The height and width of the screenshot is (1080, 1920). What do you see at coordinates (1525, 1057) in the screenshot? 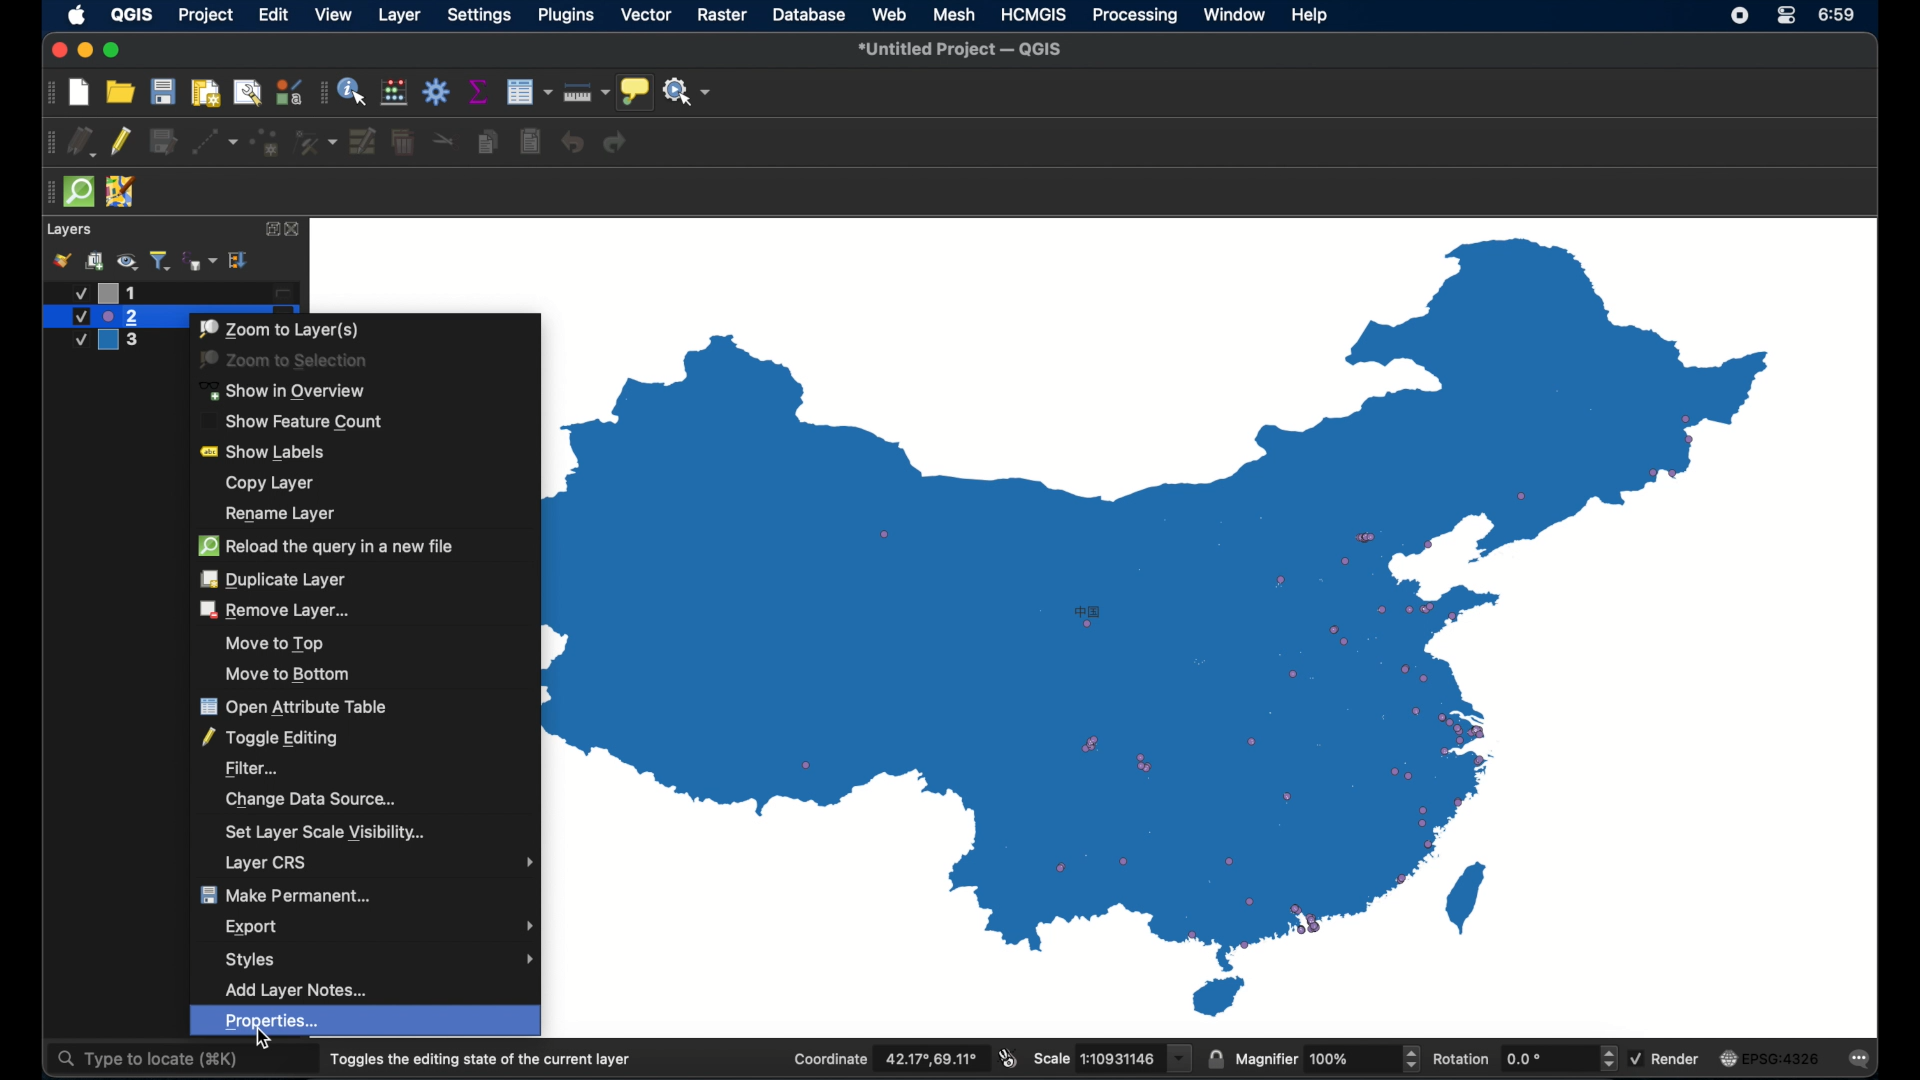
I see `rotation` at bounding box center [1525, 1057].